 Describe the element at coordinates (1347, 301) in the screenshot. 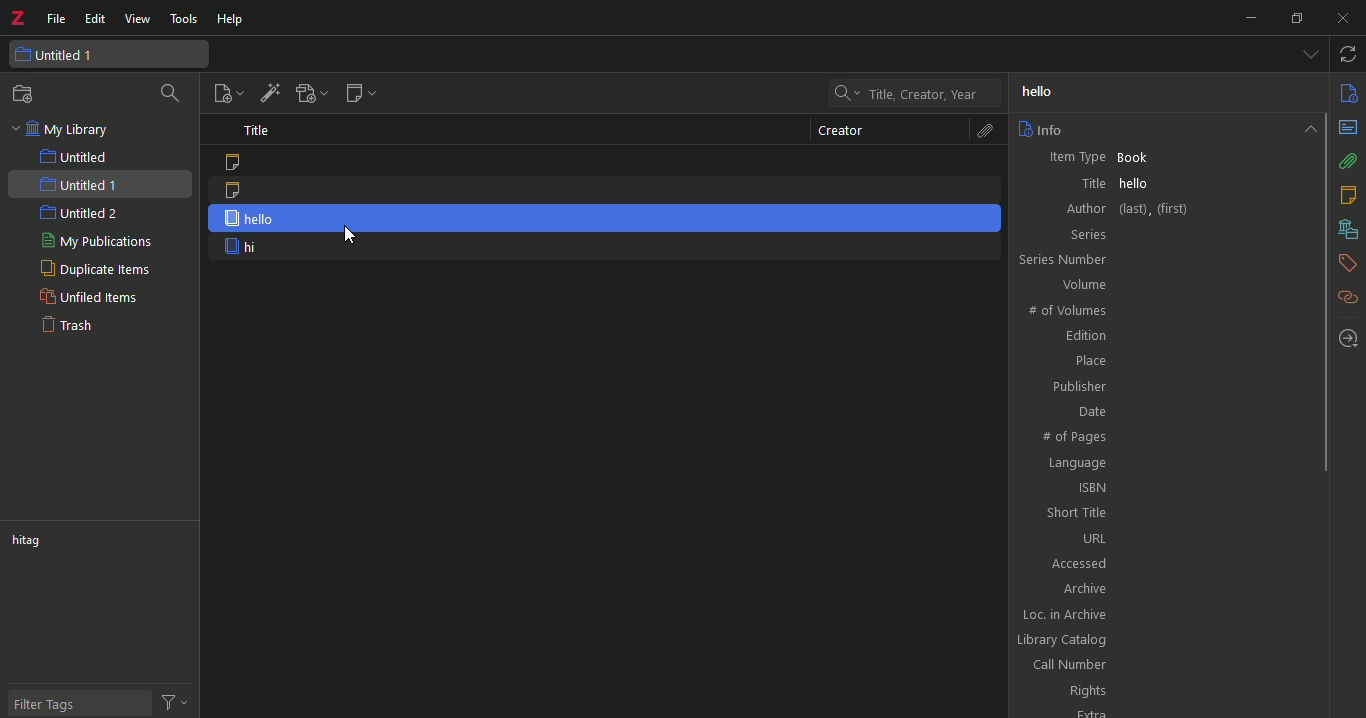

I see `related` at that location.